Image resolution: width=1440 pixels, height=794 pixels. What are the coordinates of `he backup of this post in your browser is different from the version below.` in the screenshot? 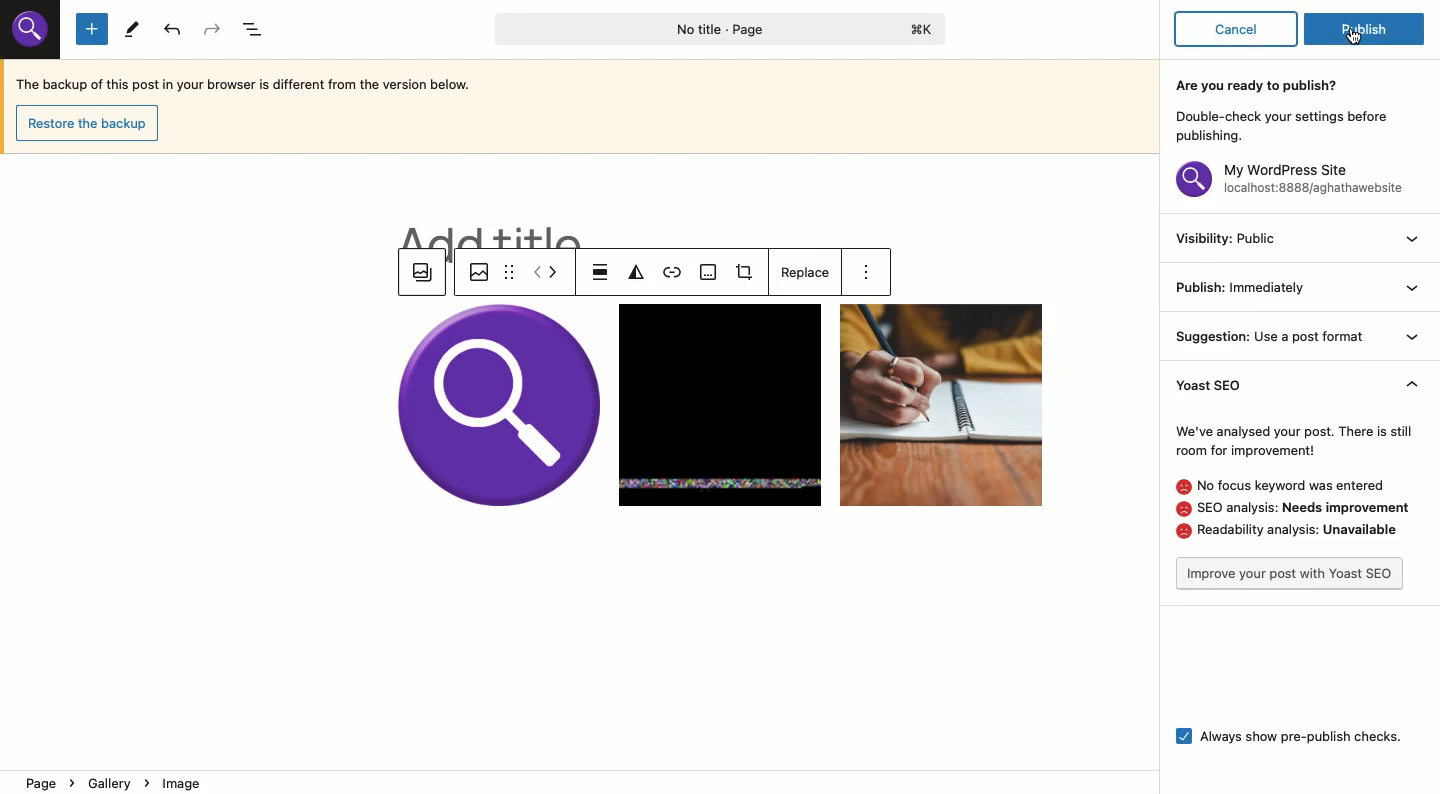 It's located at (258, 84).